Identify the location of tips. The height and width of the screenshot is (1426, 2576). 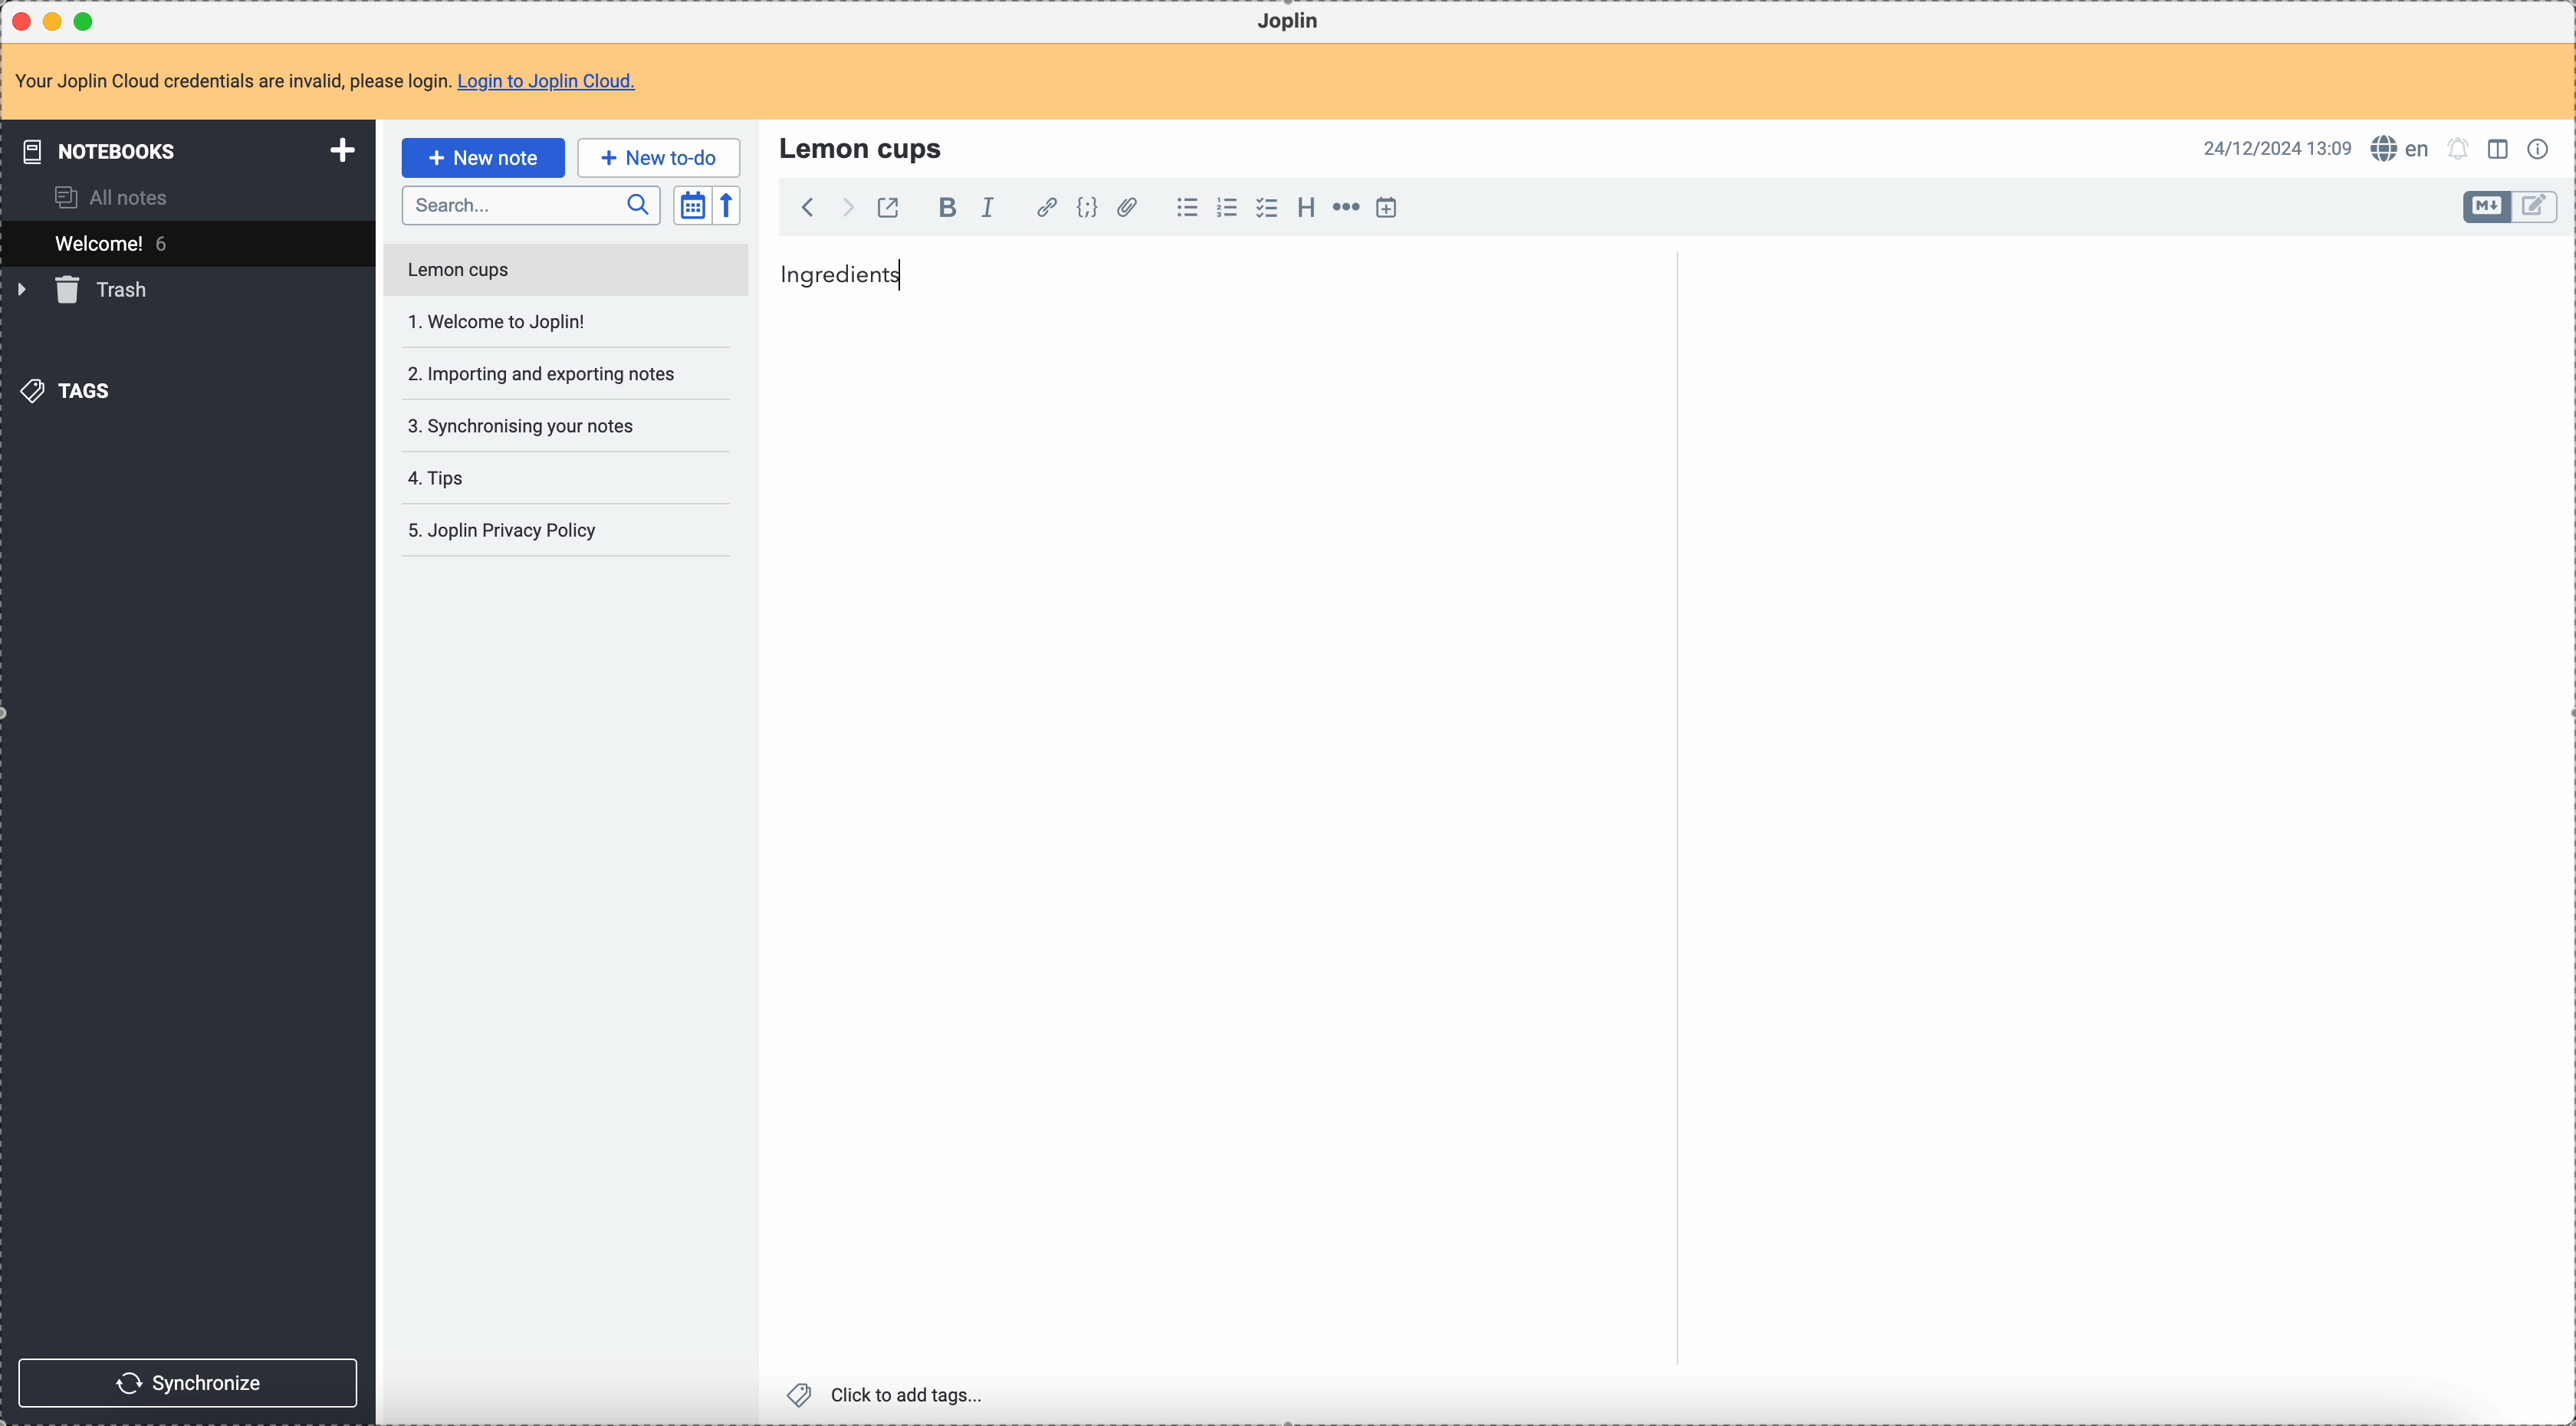
(440, 480).